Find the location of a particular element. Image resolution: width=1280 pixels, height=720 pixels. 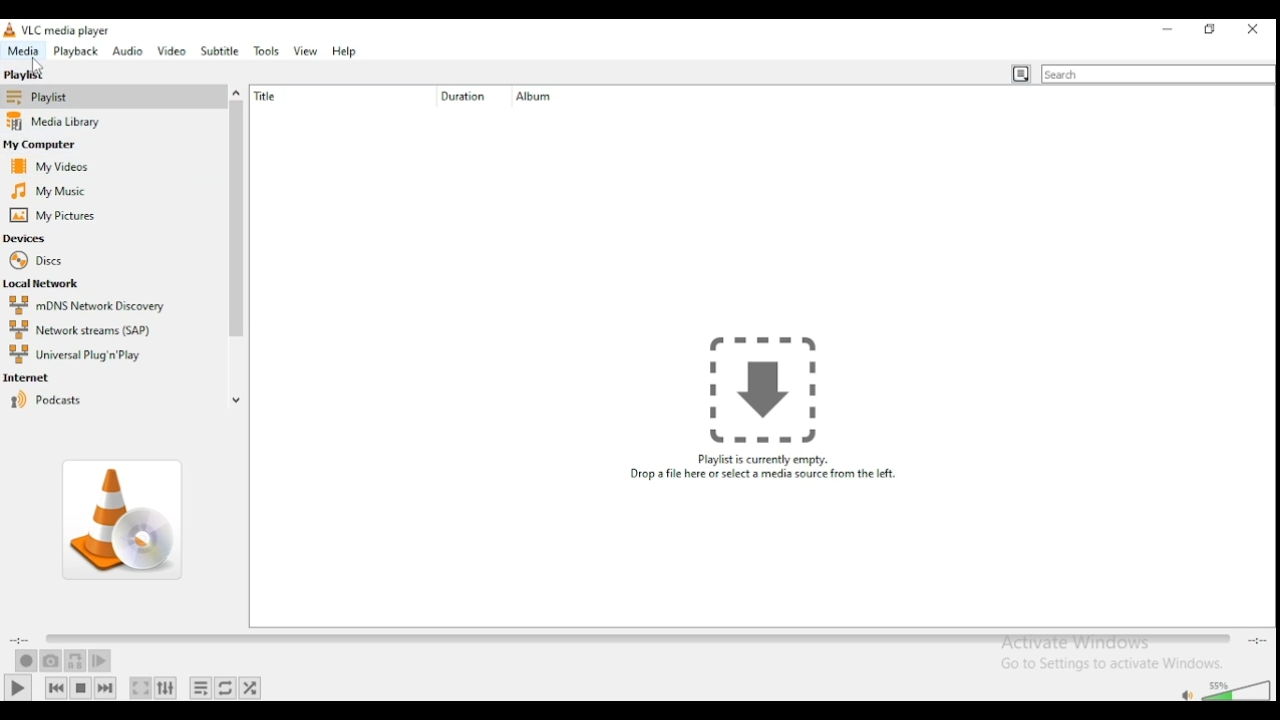

toggle video in fullscreen is located at coordinates (140, 688).